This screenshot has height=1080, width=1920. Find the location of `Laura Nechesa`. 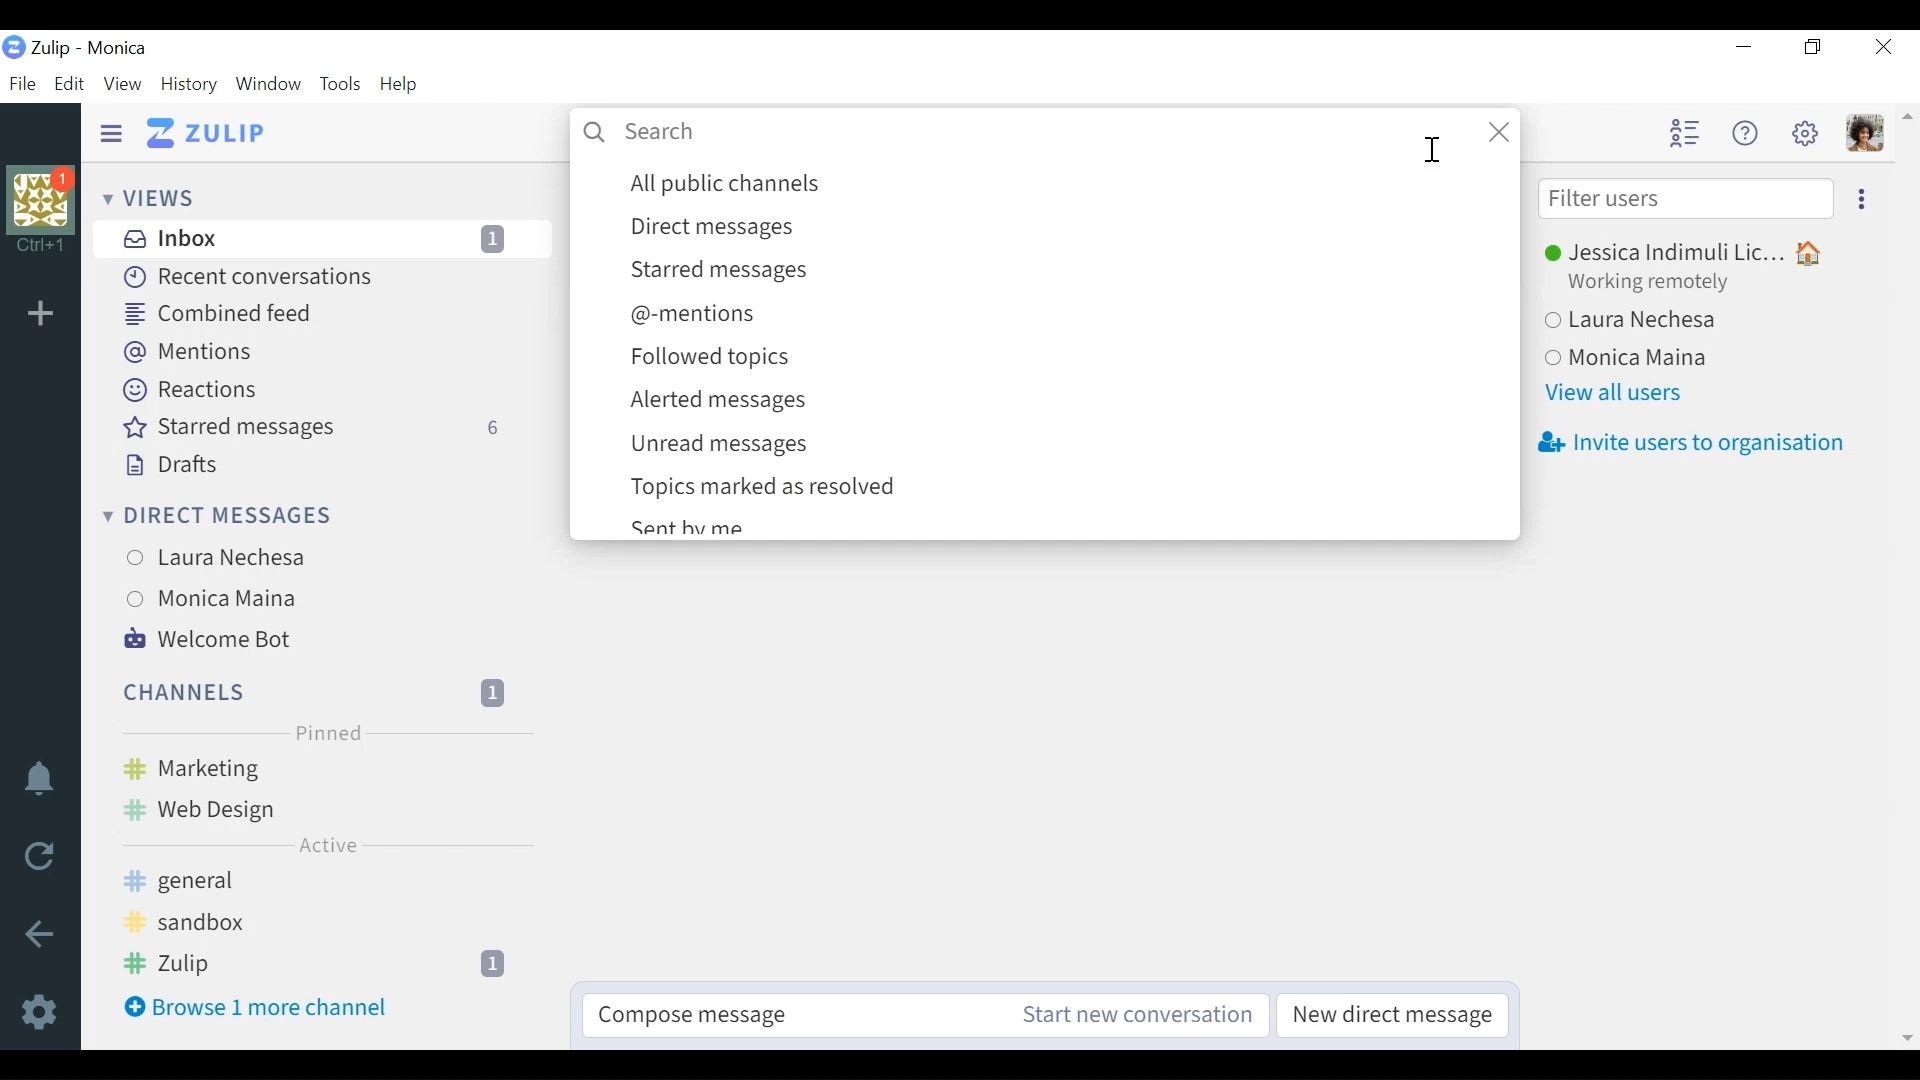

Laura Nechesa is located at coordinates (273, 556).